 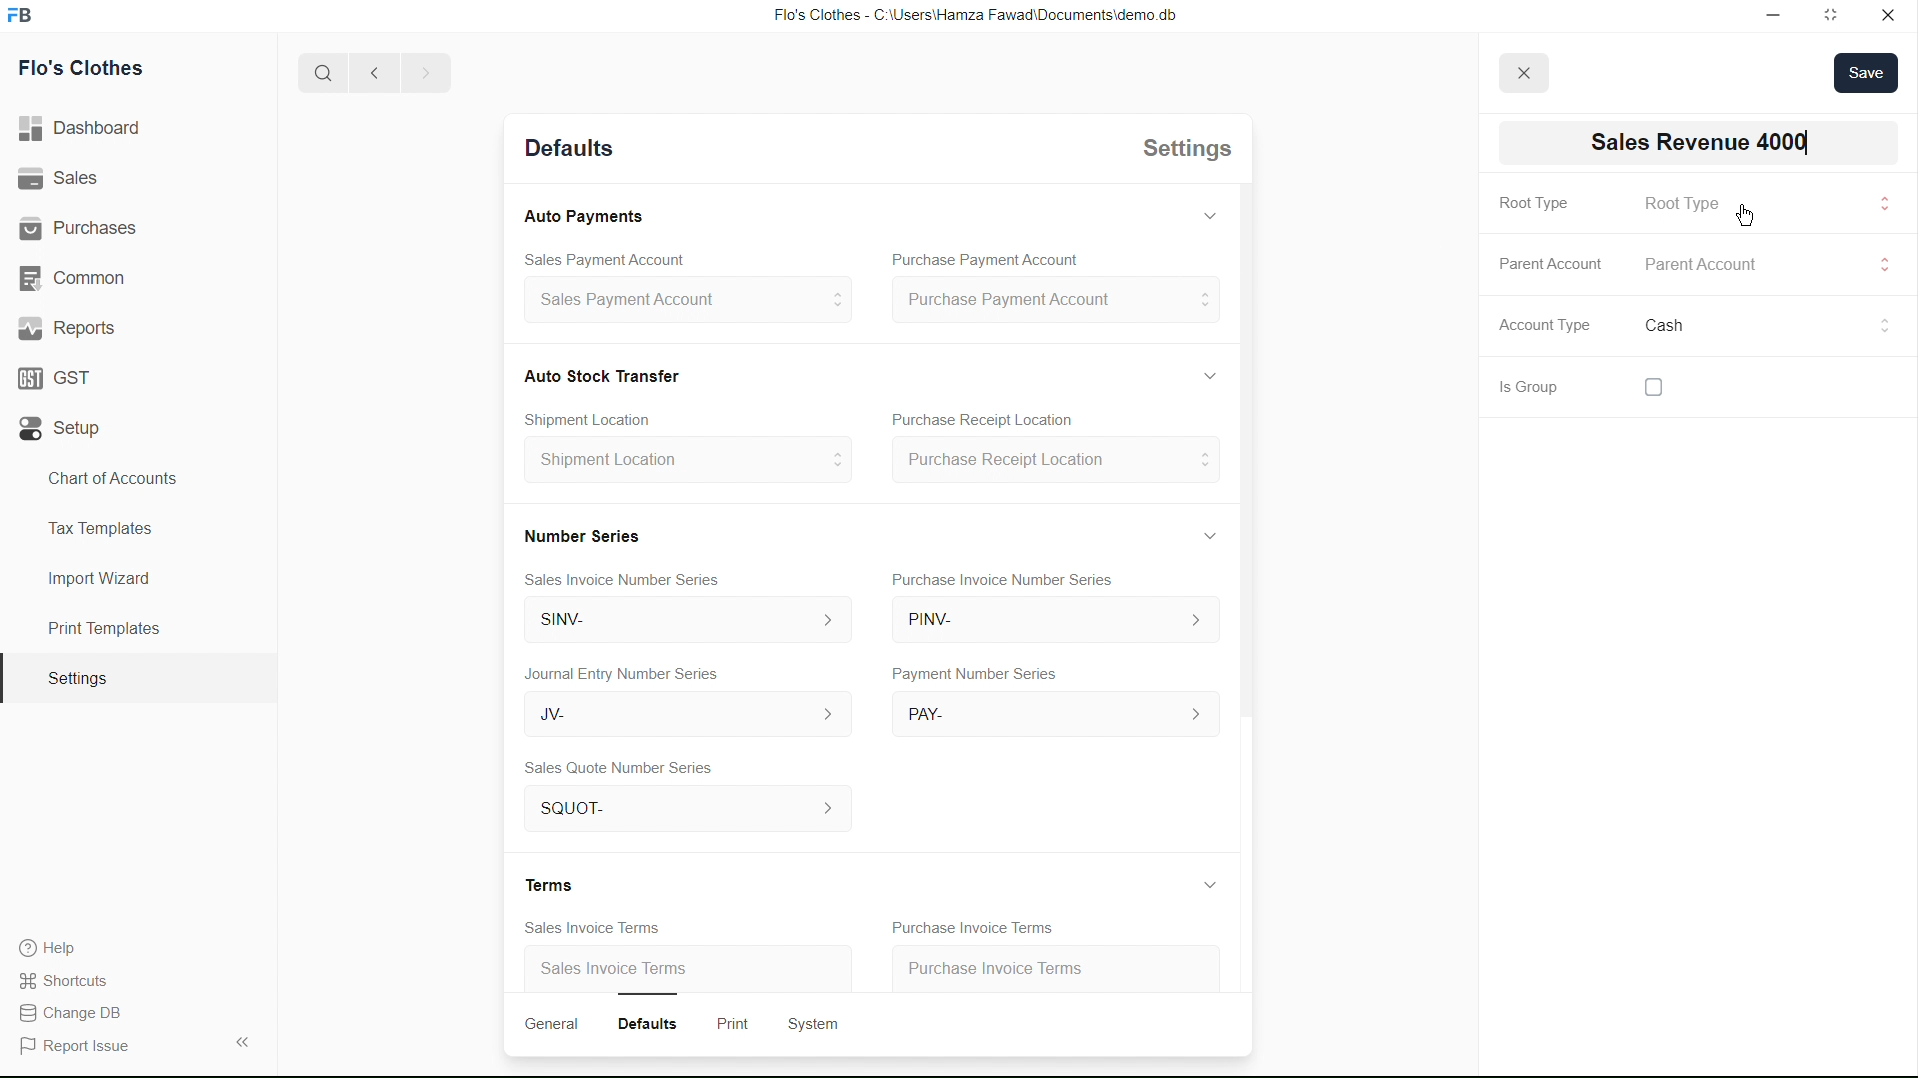 I want to click on Settings, so click(x=76, y=679).